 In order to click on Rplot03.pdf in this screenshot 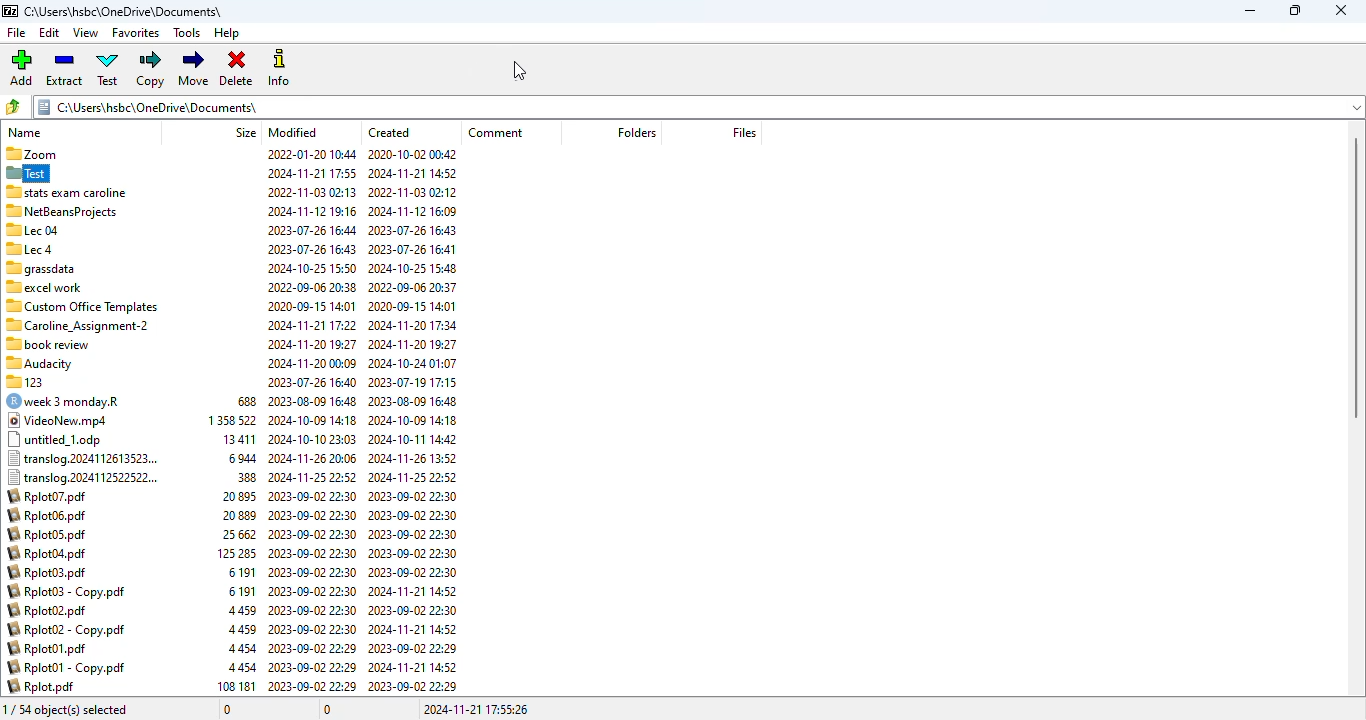, I will do `click(48, 572)`.